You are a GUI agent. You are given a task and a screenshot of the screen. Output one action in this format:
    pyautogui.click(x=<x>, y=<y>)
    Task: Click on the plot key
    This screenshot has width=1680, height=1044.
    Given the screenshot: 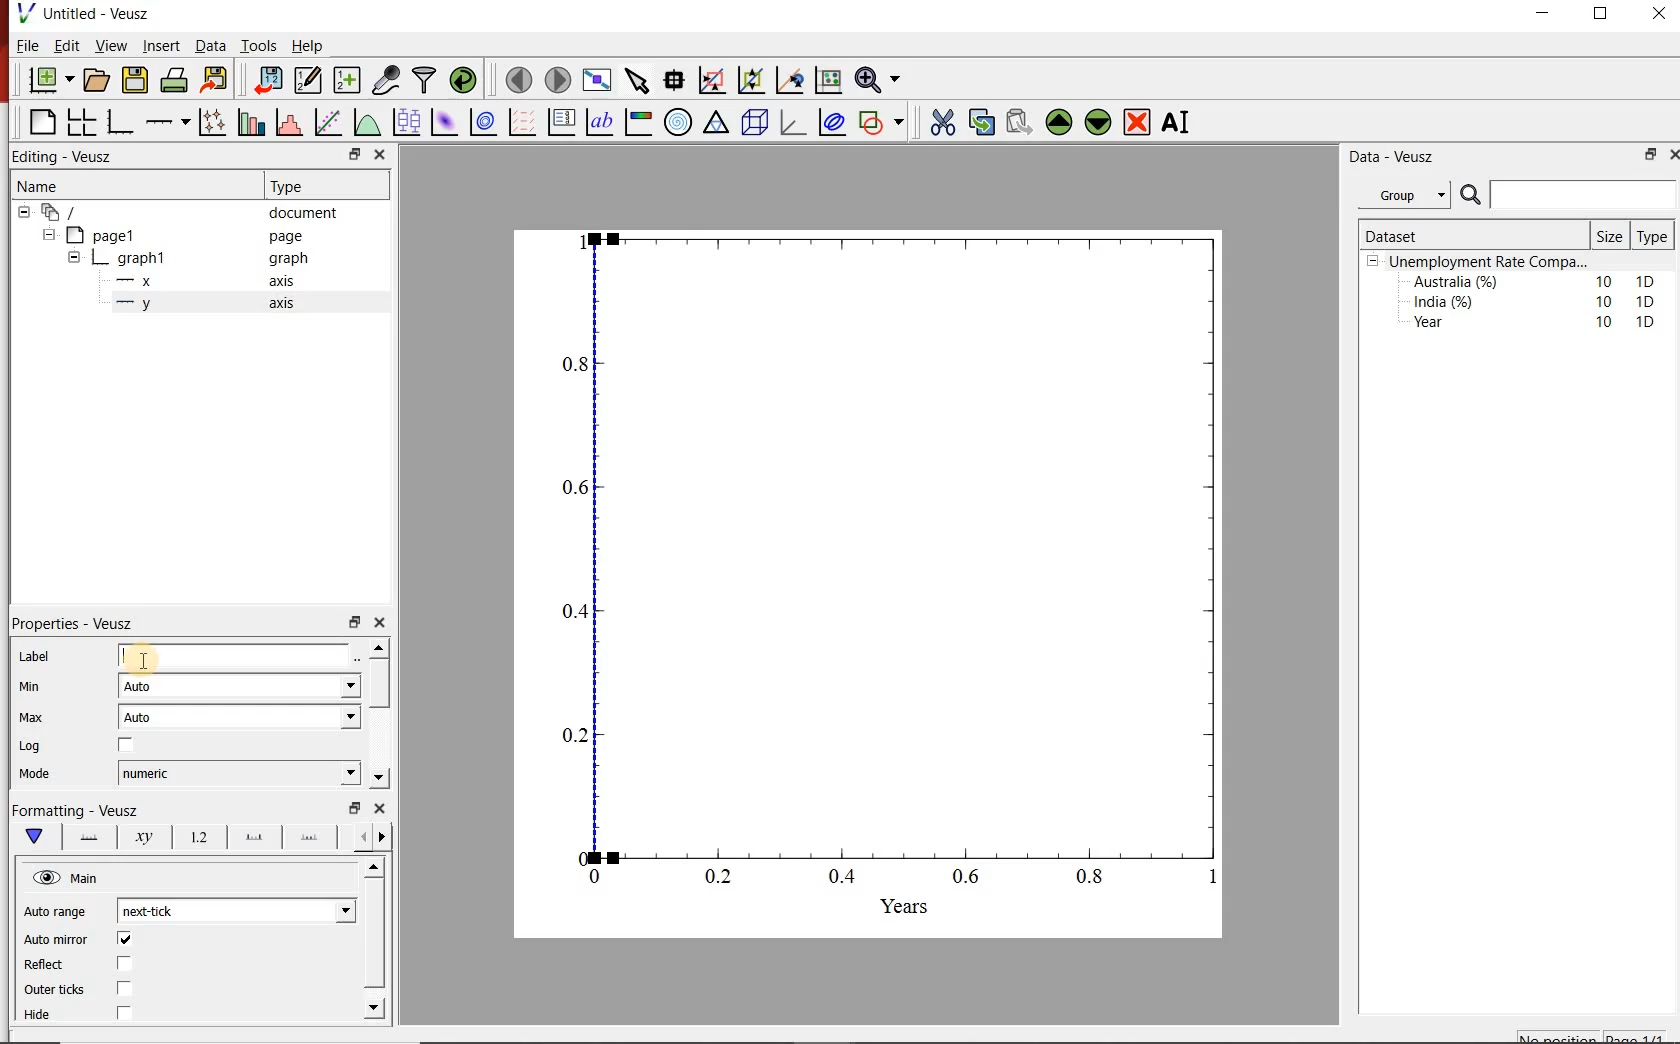 What is the action you would take?
    pyautogui.click(x=560, y=123)
    